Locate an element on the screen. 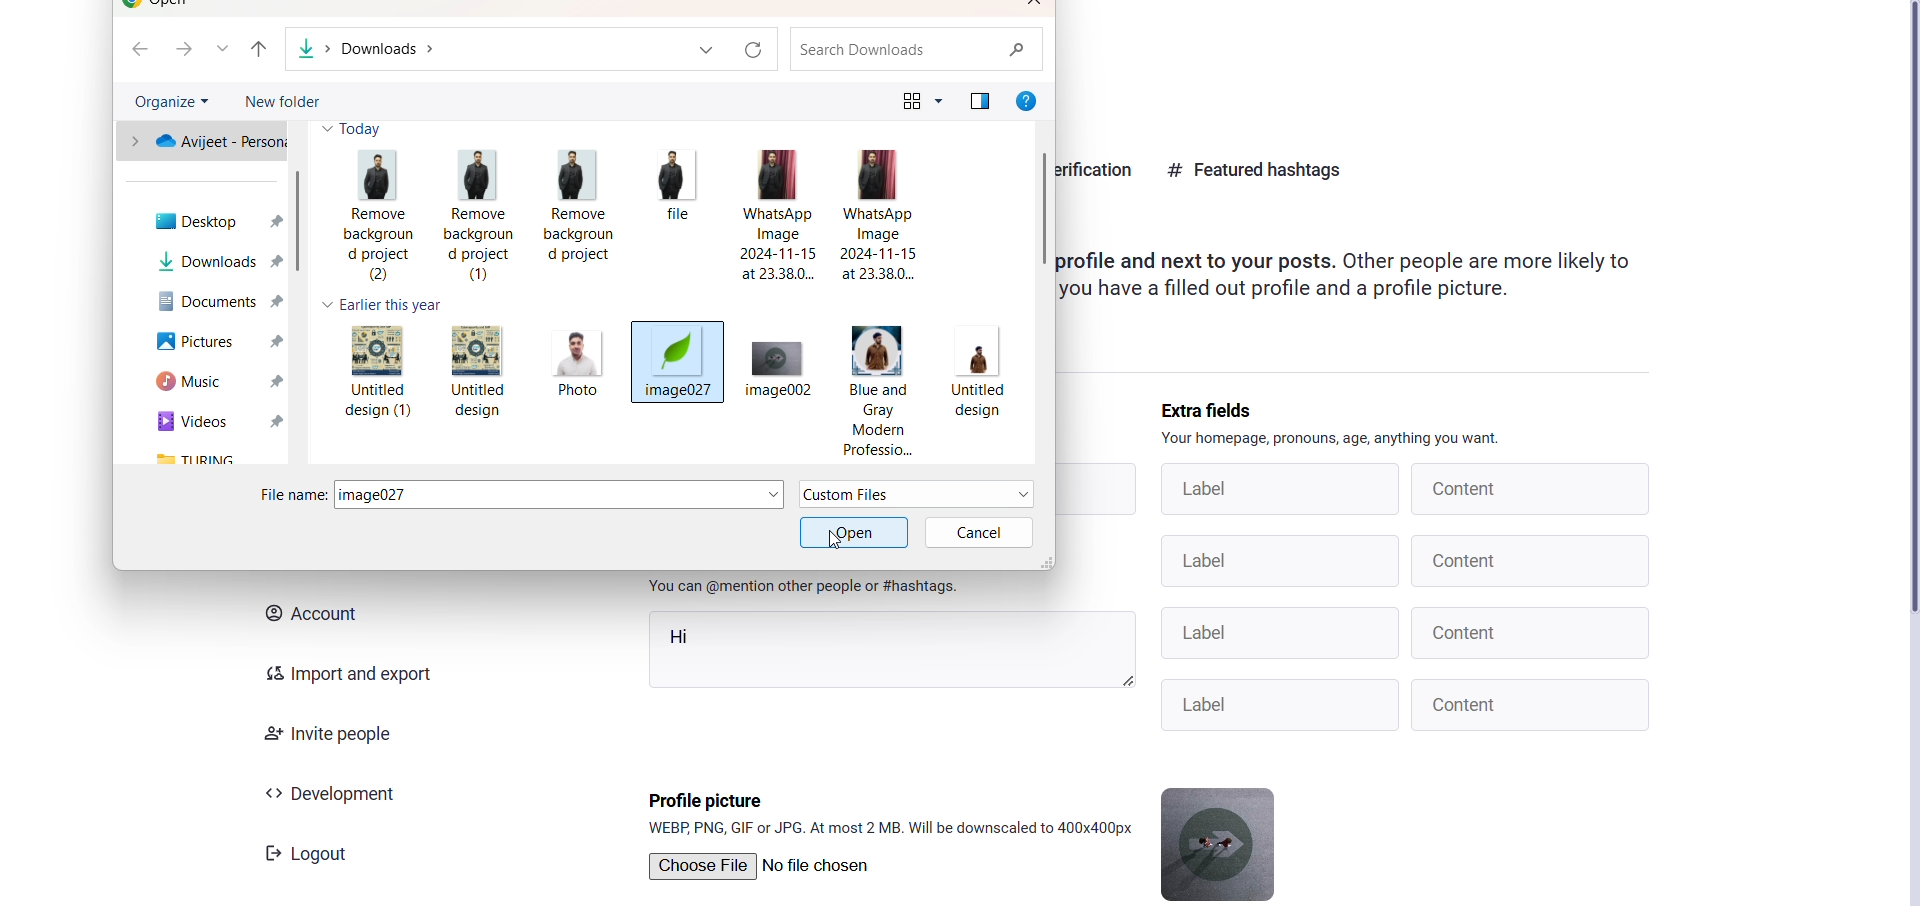 The width and height of the screenshot is (1920, 906). refresh is located at coordinates (754, 47).